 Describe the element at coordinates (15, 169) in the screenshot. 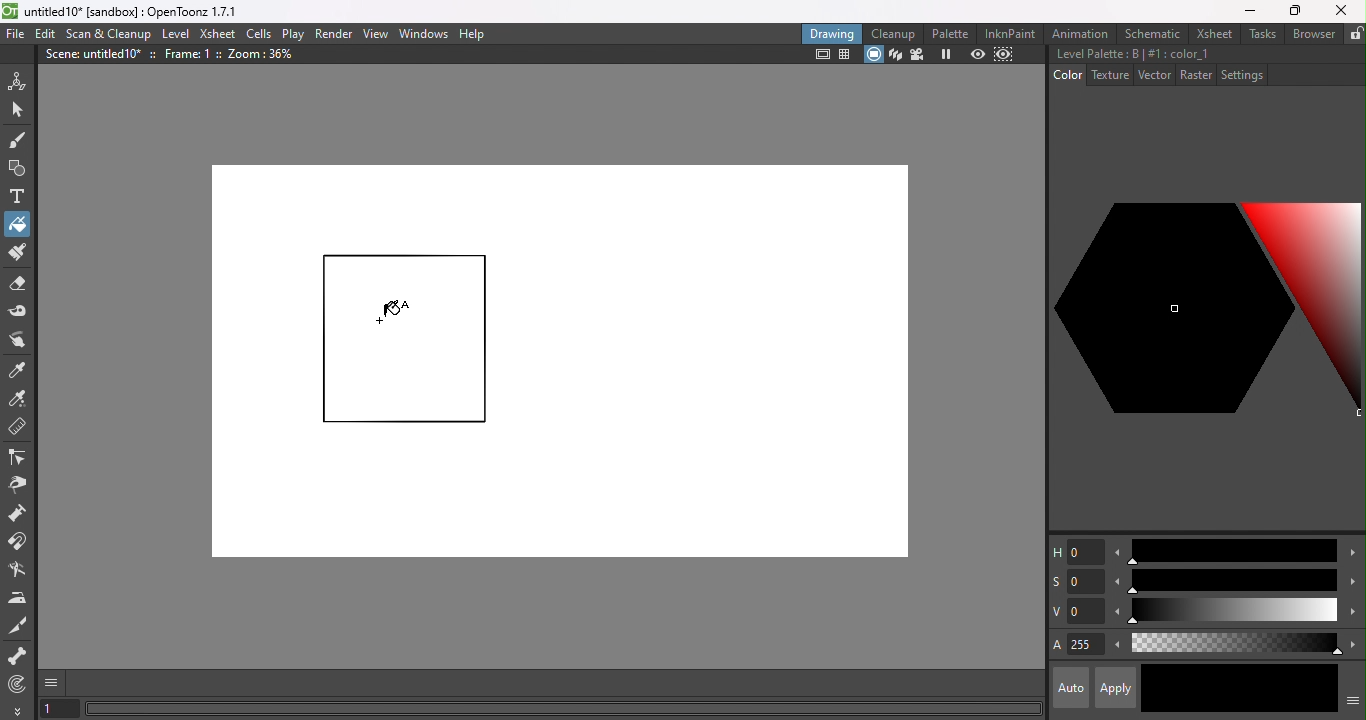

I see `Geometric tool` at that location.